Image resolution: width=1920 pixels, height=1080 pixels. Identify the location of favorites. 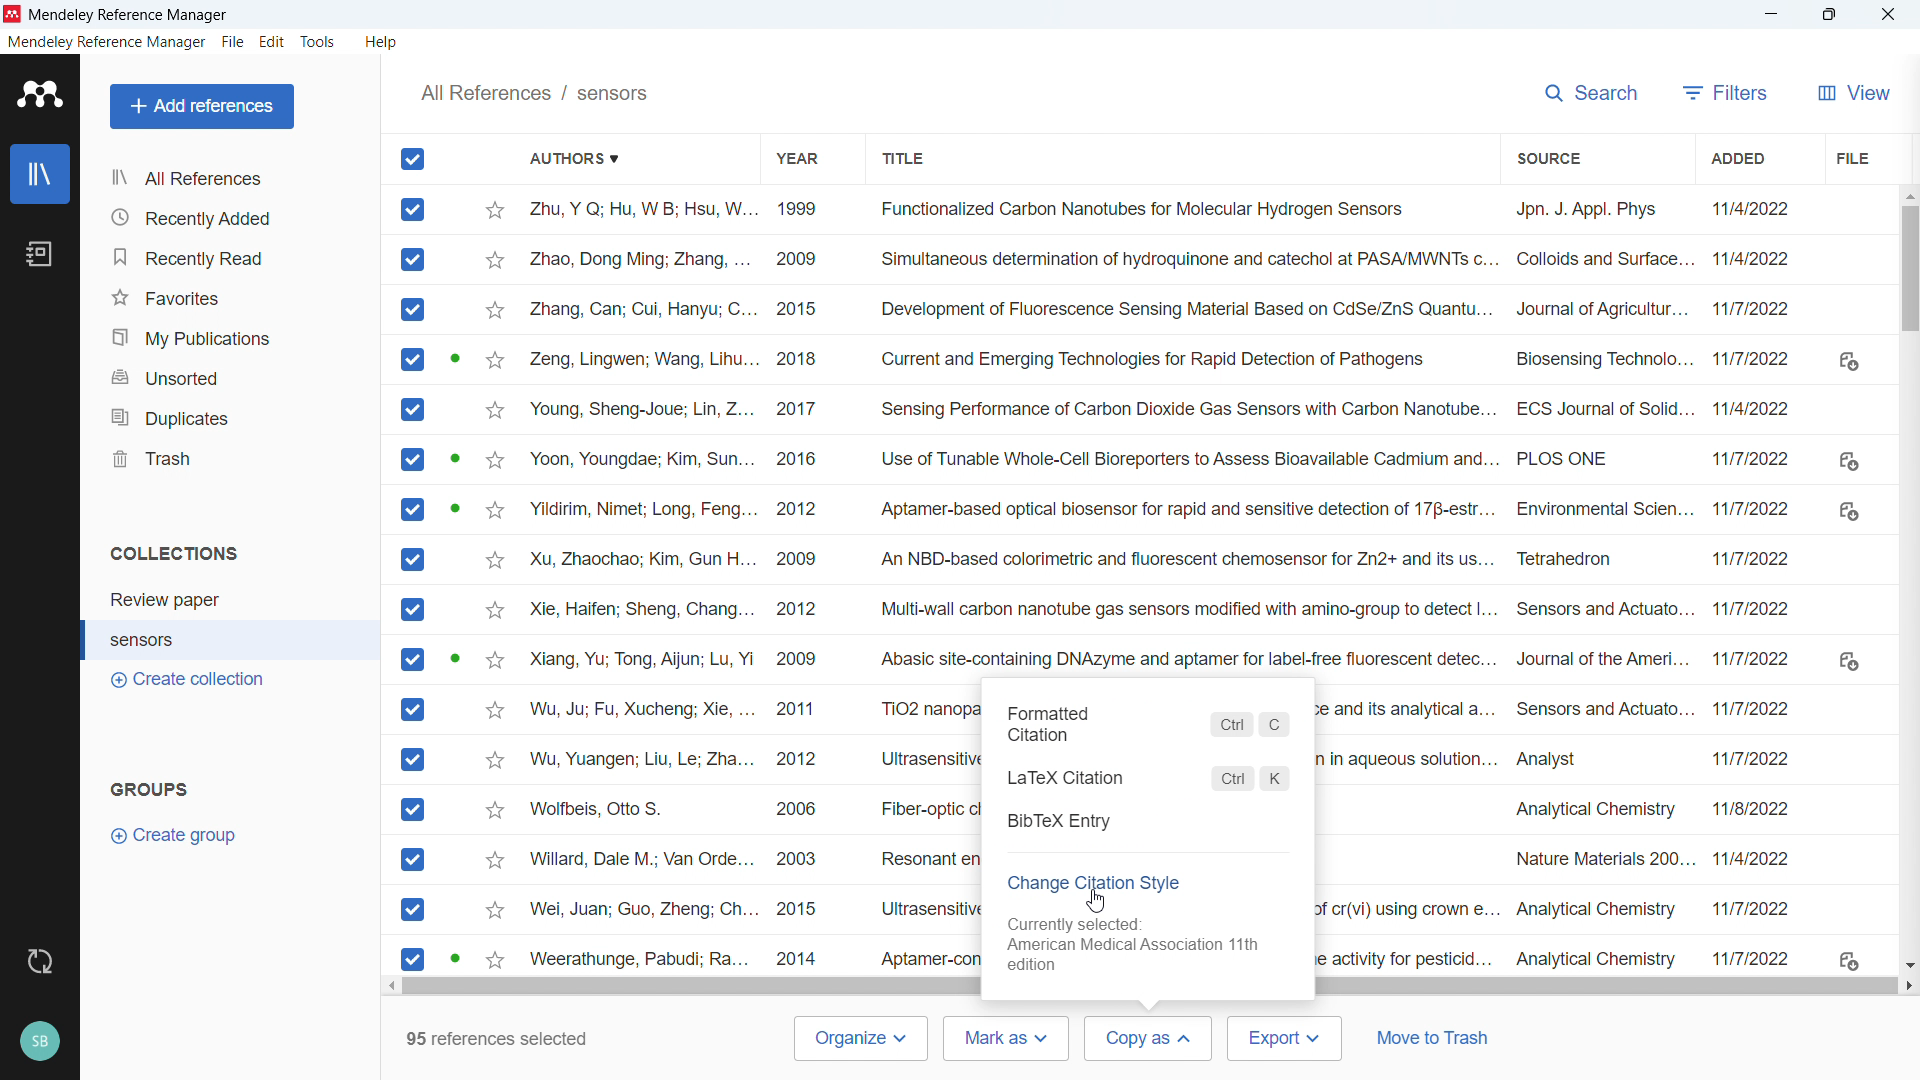
(231, 298).